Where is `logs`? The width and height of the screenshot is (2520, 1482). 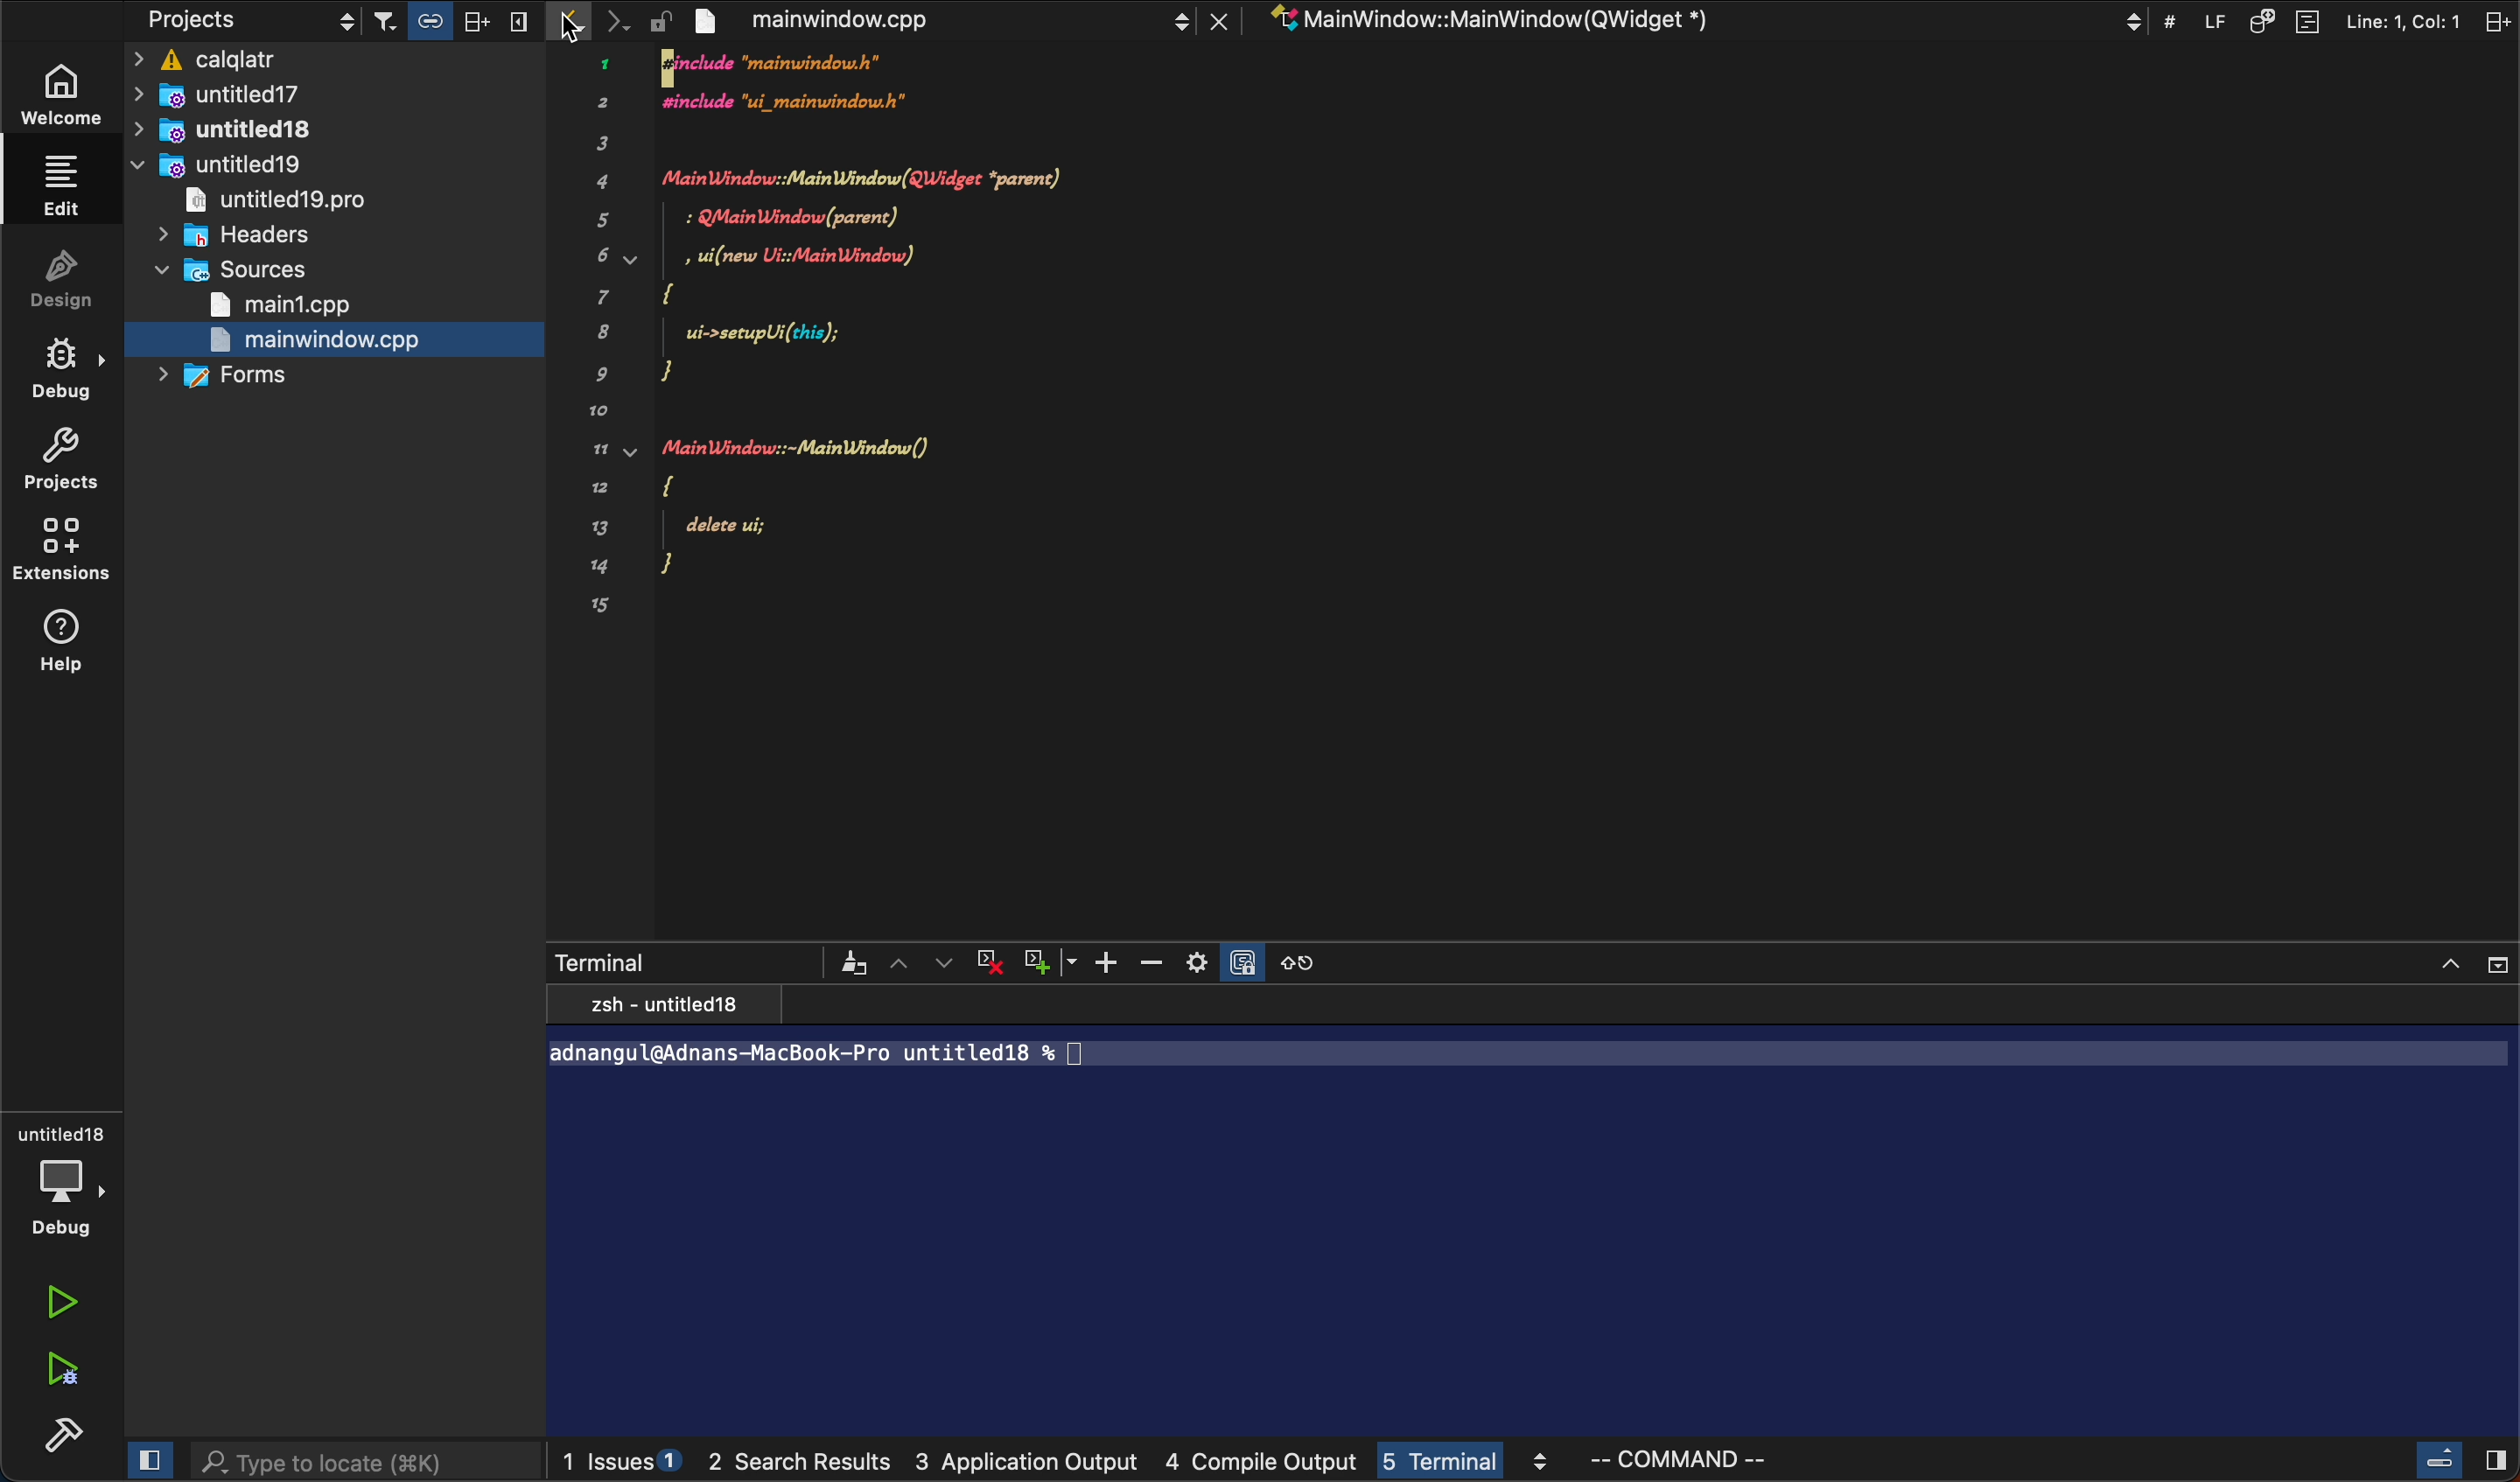
logs is located at coordinates (1168, 1466).